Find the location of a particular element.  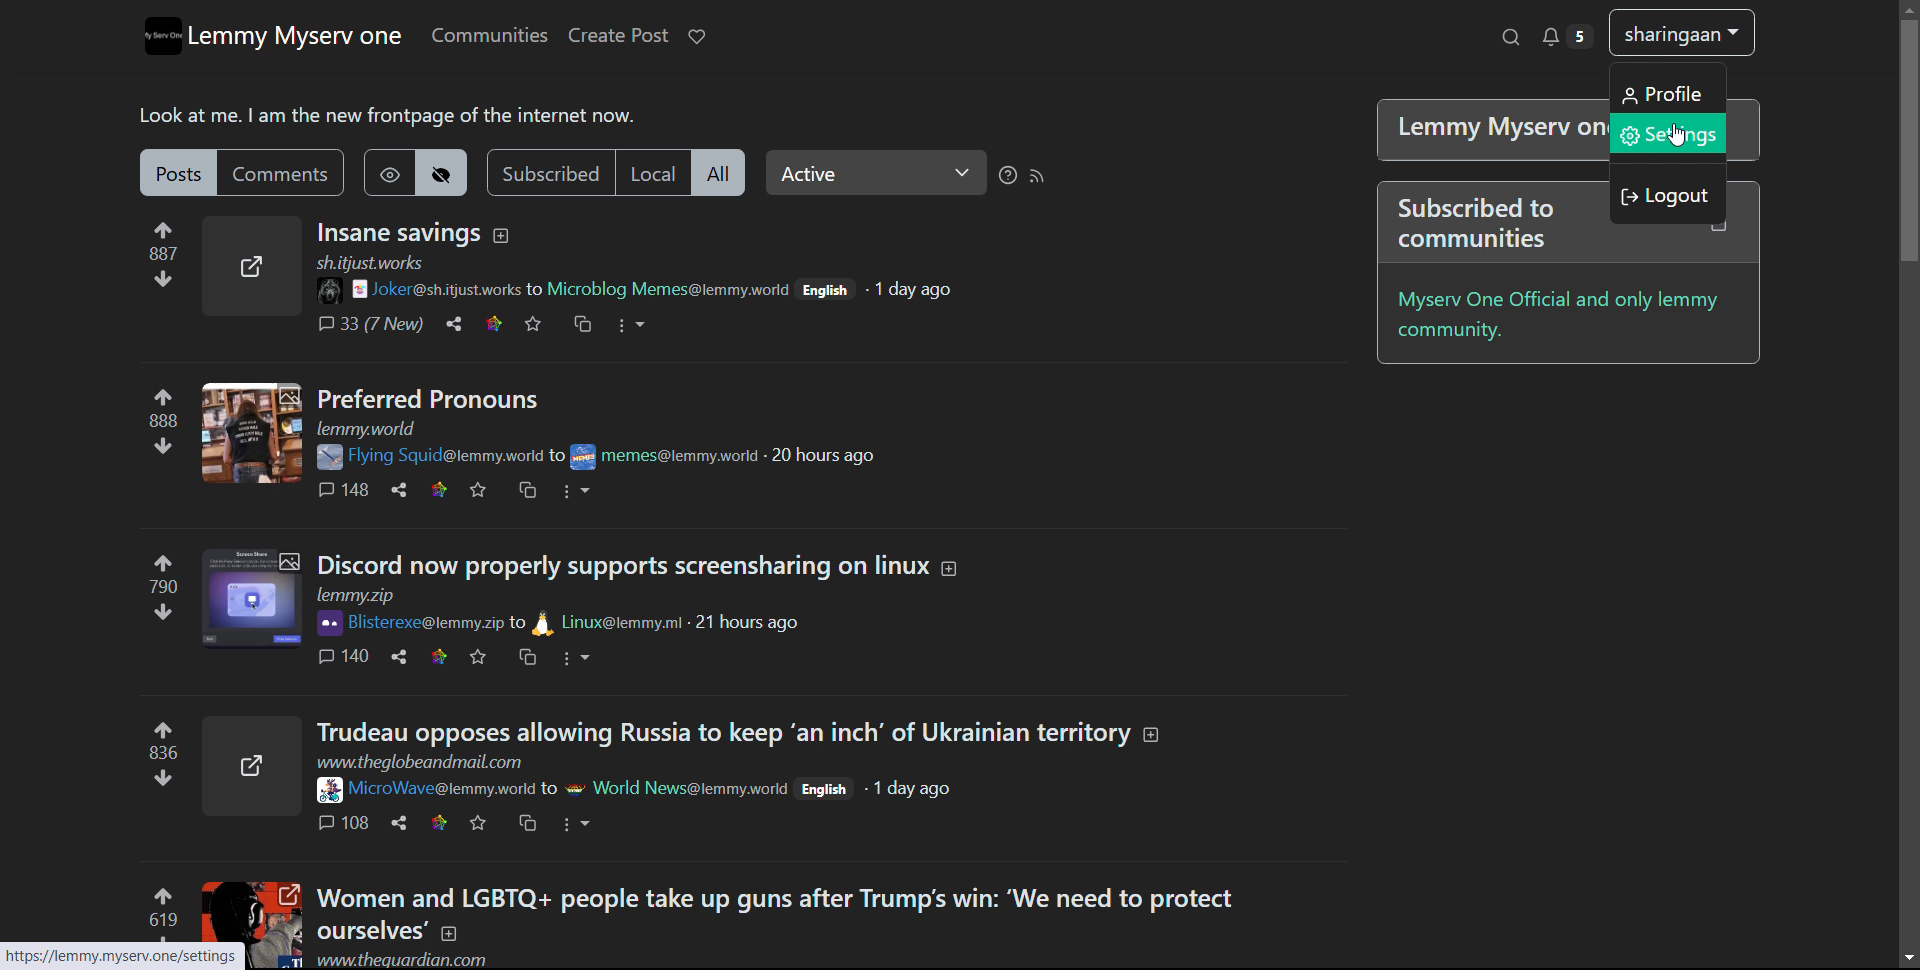

profile is located at coordinates (1668, 91).